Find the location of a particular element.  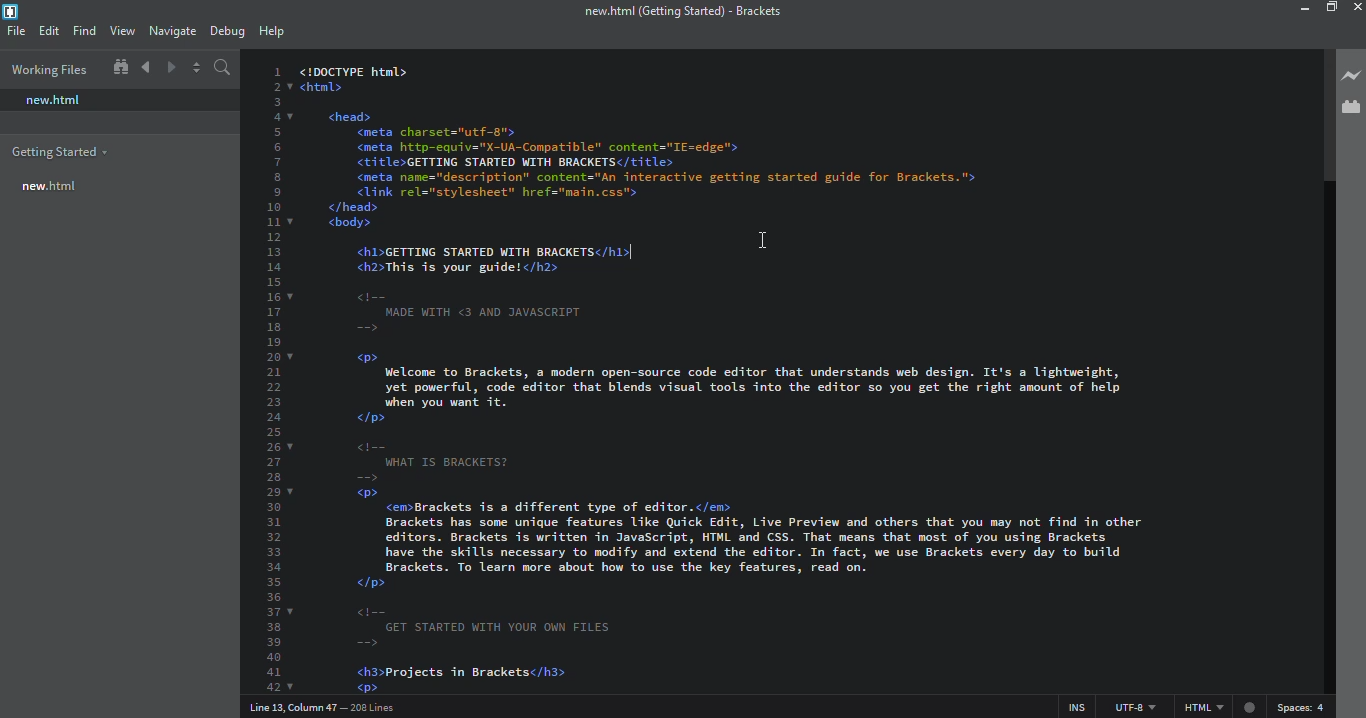

debug is located at coordinates (223, 29).